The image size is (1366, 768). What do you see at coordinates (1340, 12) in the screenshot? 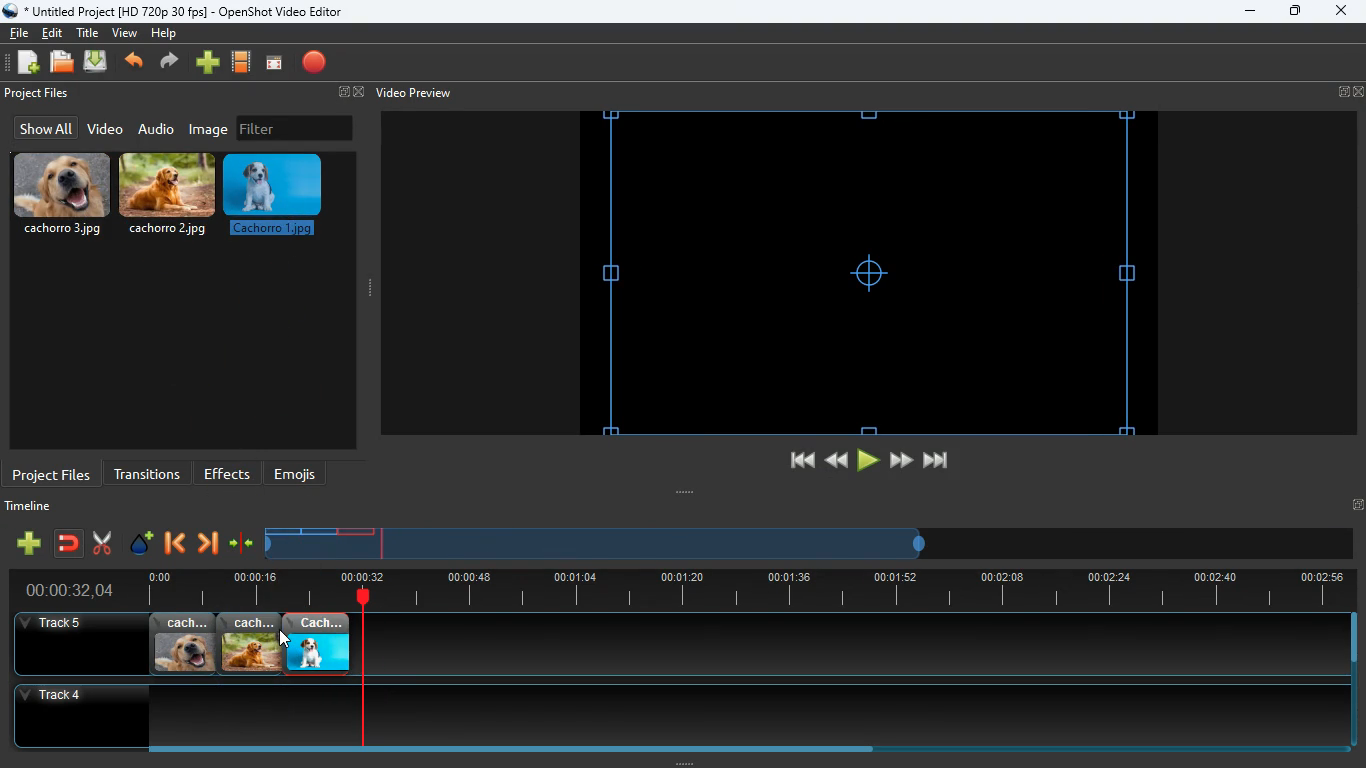
I see `close` at bounding box center [1340, 12].